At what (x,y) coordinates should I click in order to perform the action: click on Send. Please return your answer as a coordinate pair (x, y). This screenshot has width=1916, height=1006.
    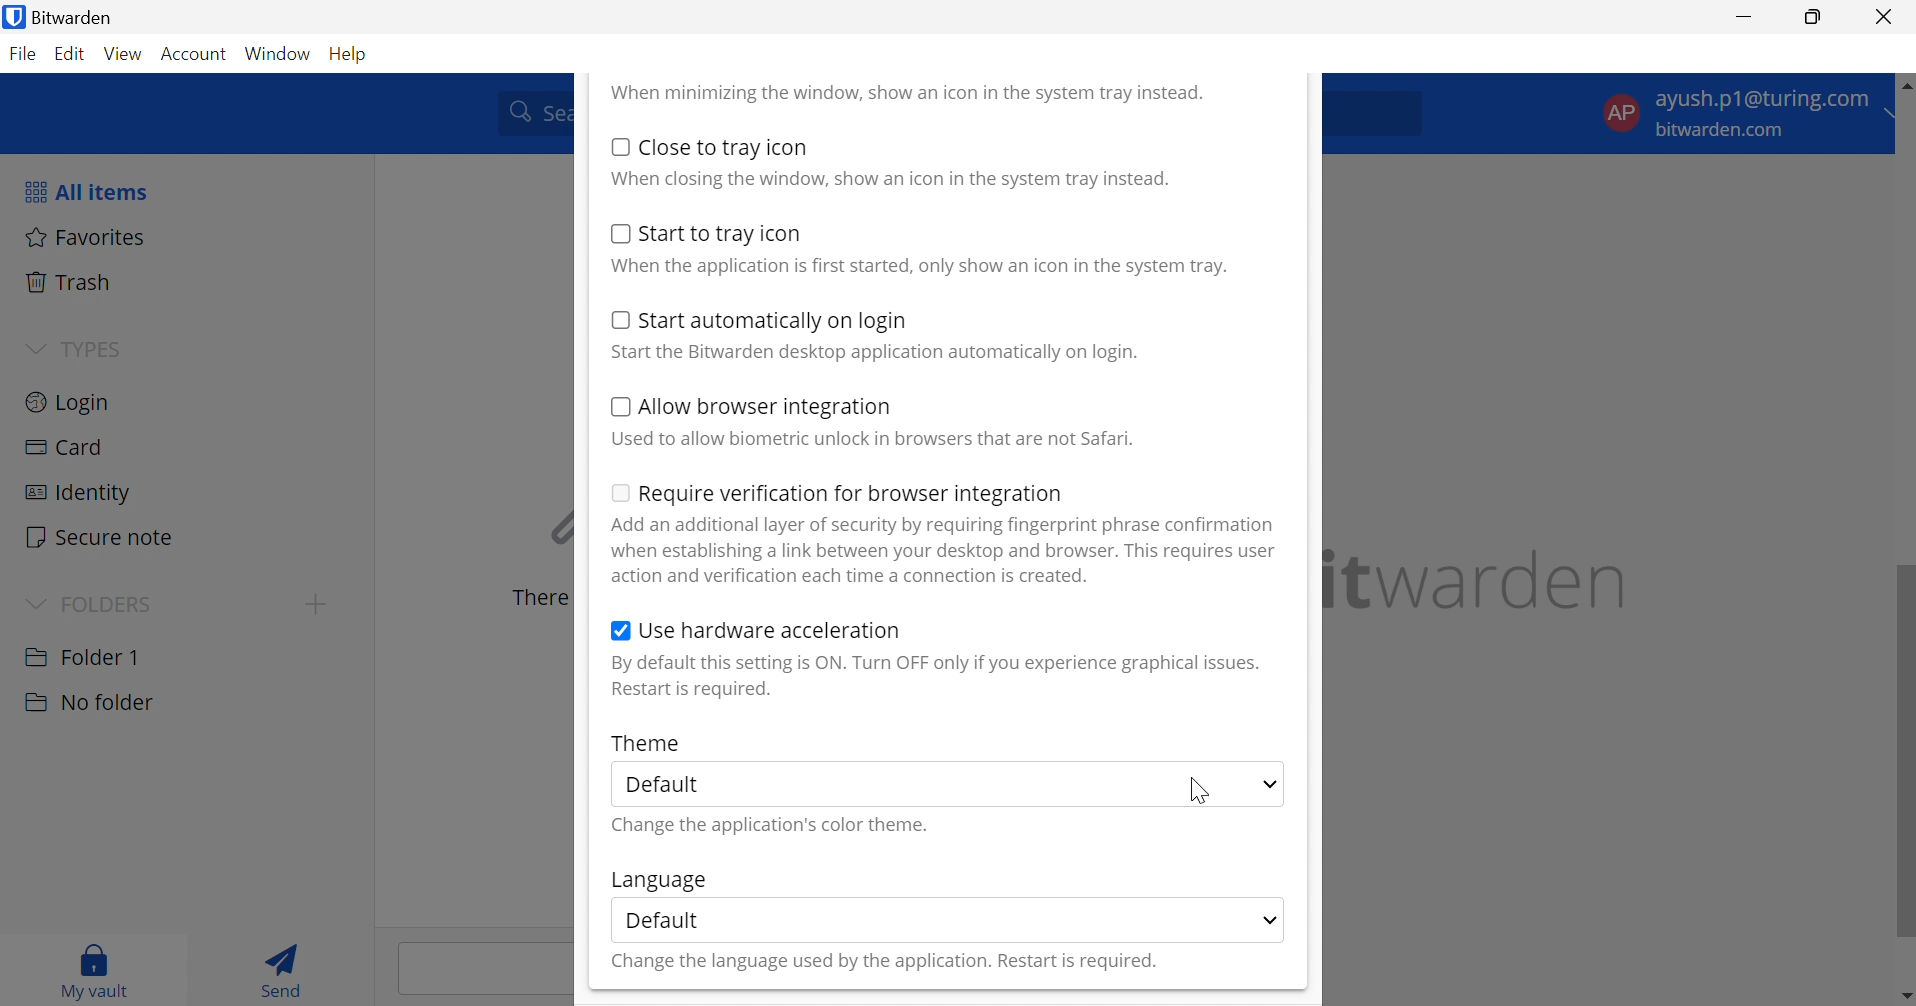
    Looking at the image, I should click on (288, 968).